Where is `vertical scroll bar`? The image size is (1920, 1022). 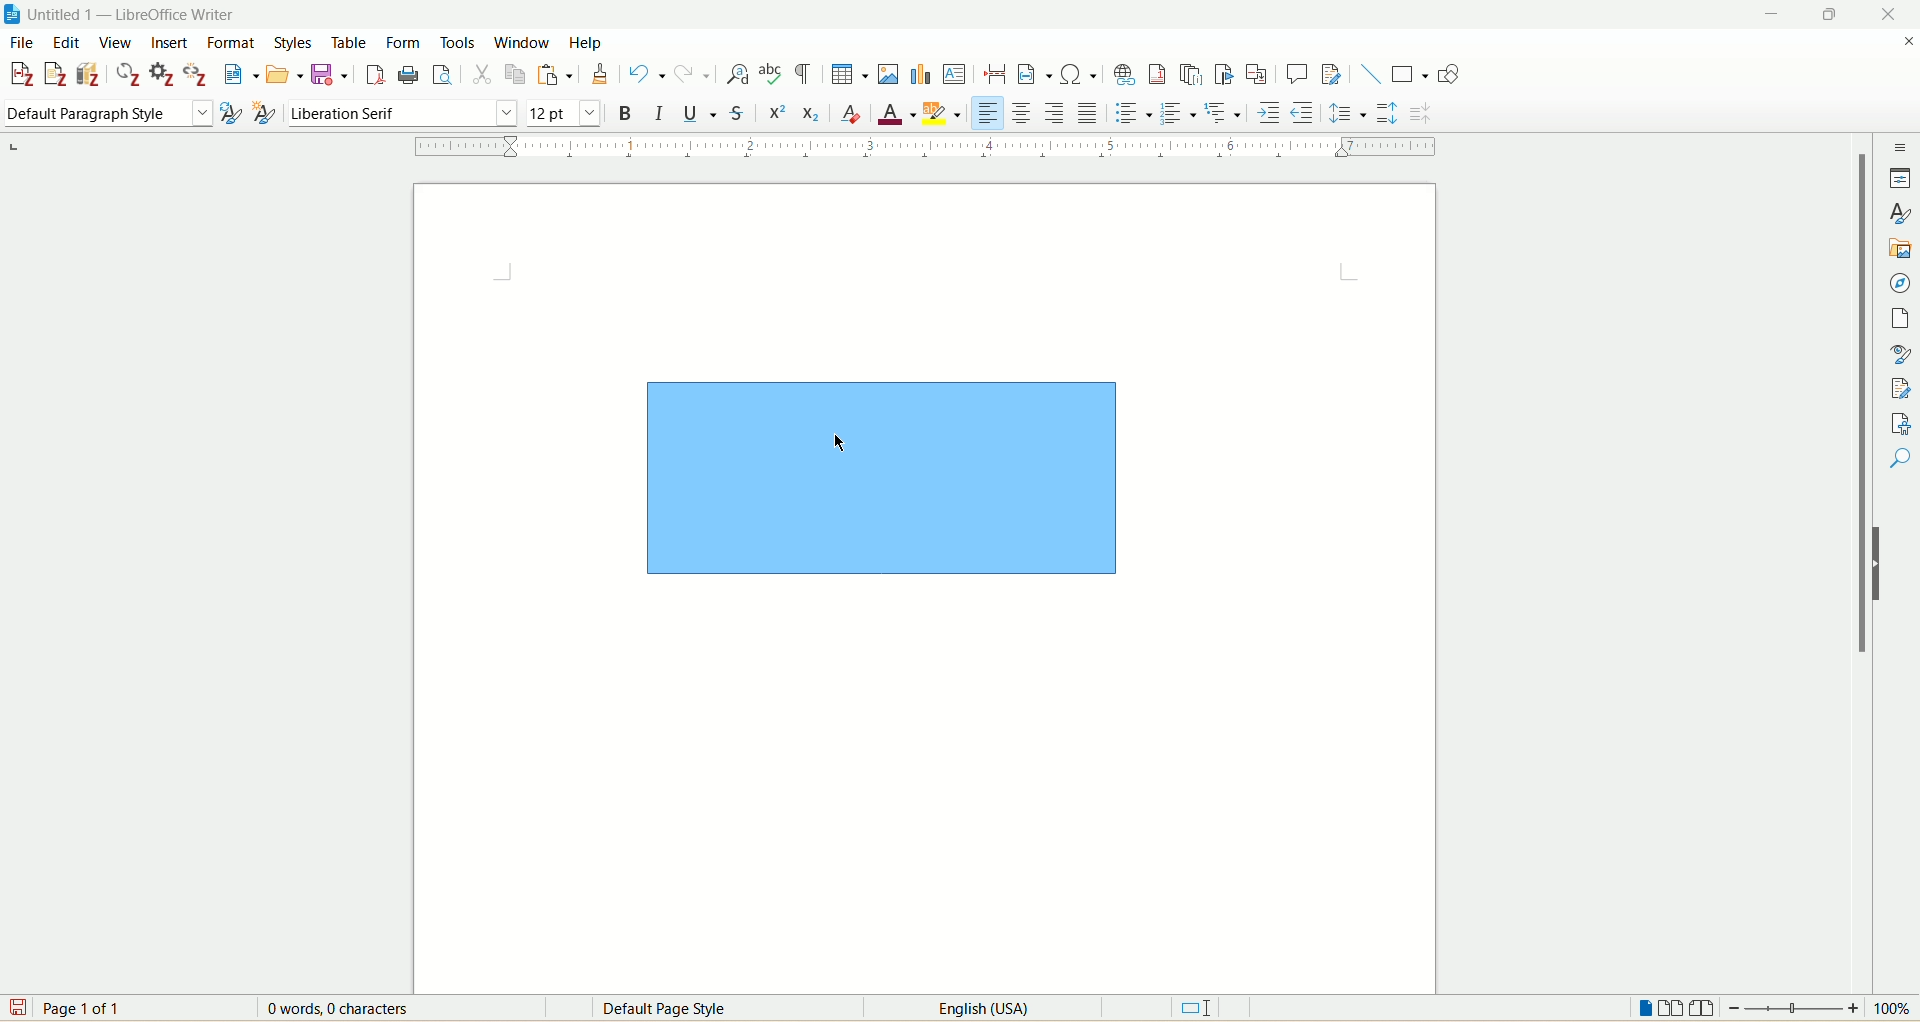 vertical scroll bar is located at coordinates (1861, 564).